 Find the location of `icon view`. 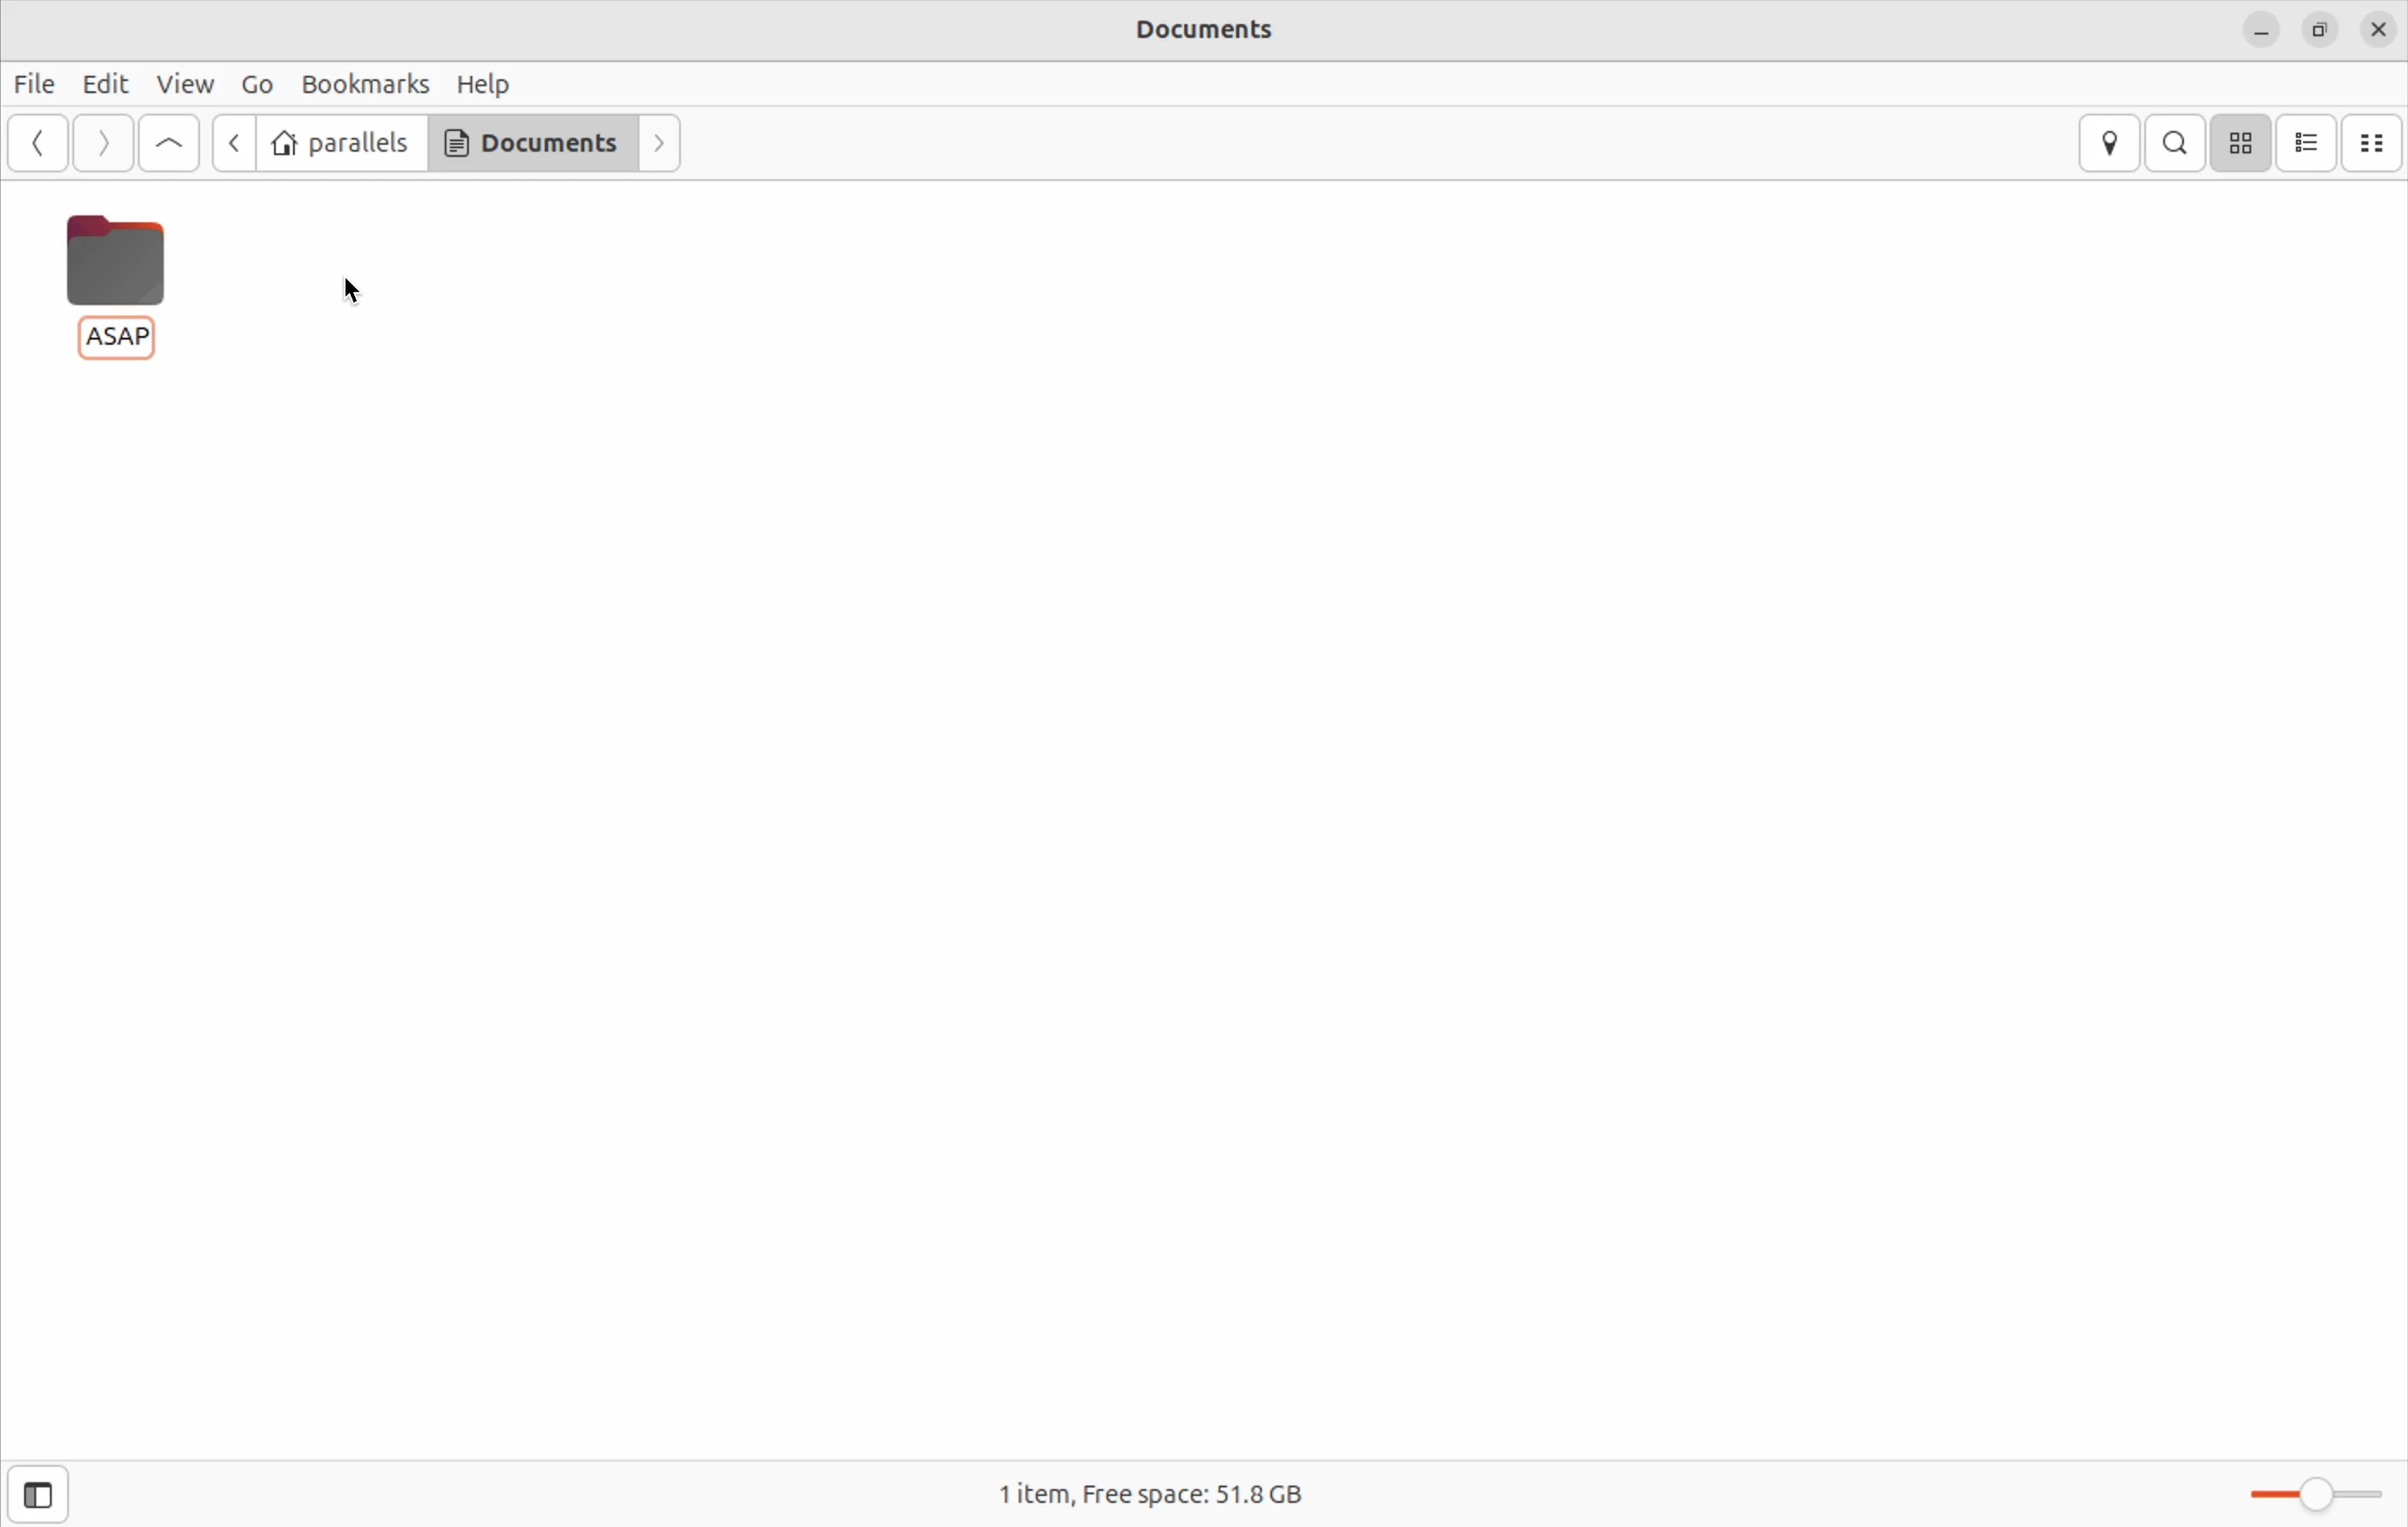

icon view is located at coordinates (2243, 142).